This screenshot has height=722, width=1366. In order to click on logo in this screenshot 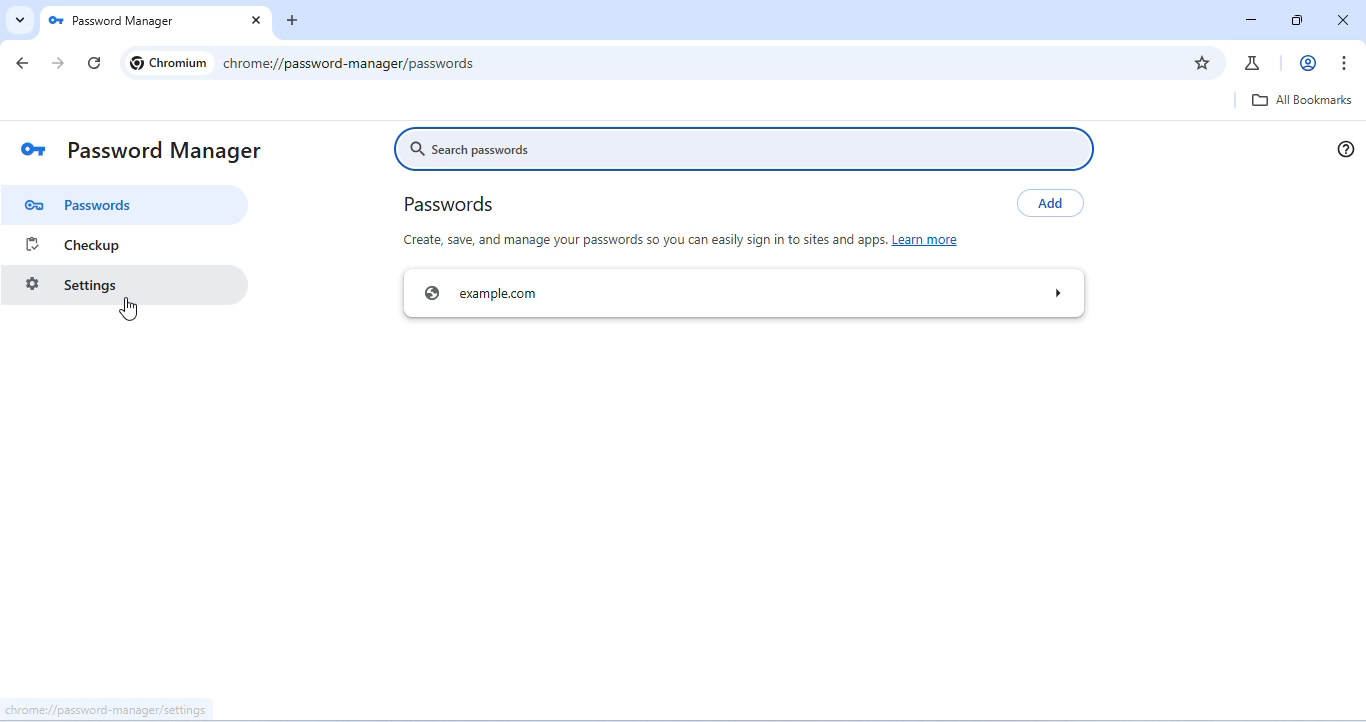, I will do `click(56, 21)`.